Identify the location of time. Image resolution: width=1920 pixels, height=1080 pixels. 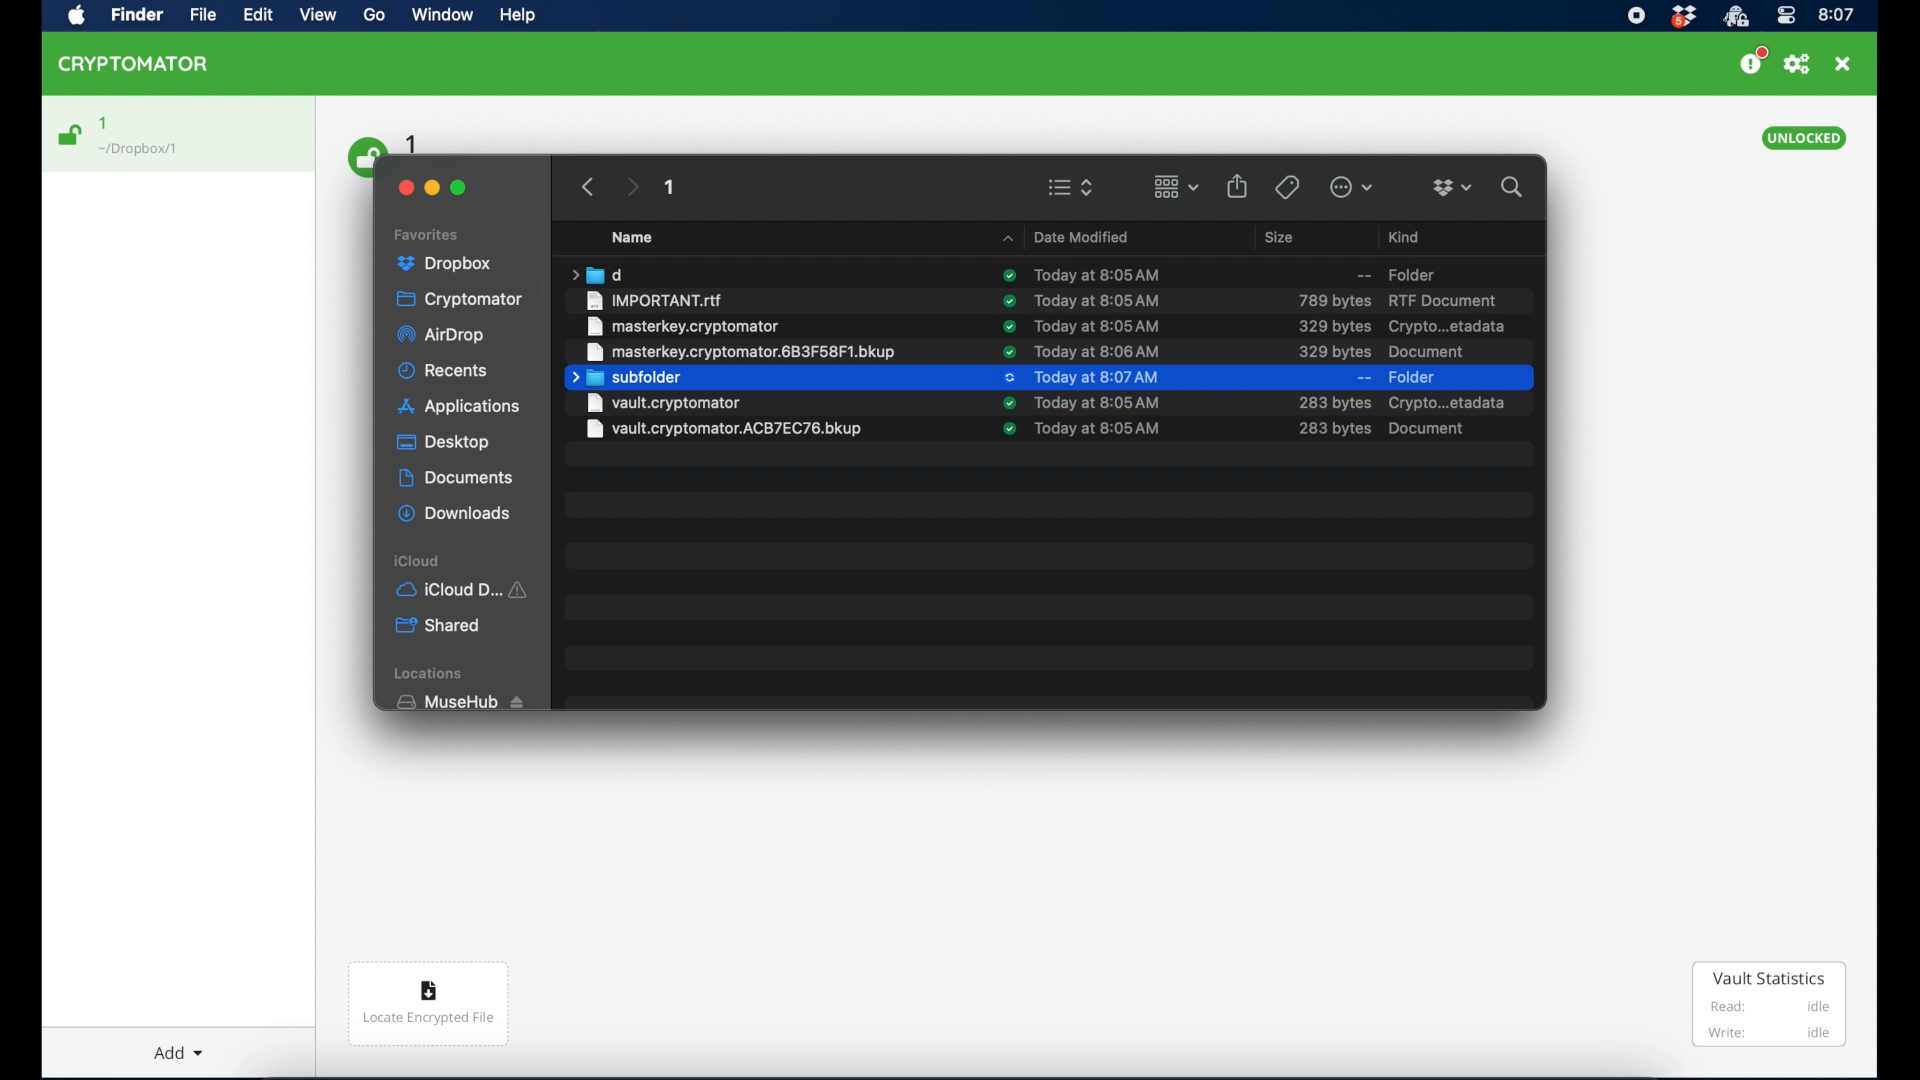
(1837, 14).